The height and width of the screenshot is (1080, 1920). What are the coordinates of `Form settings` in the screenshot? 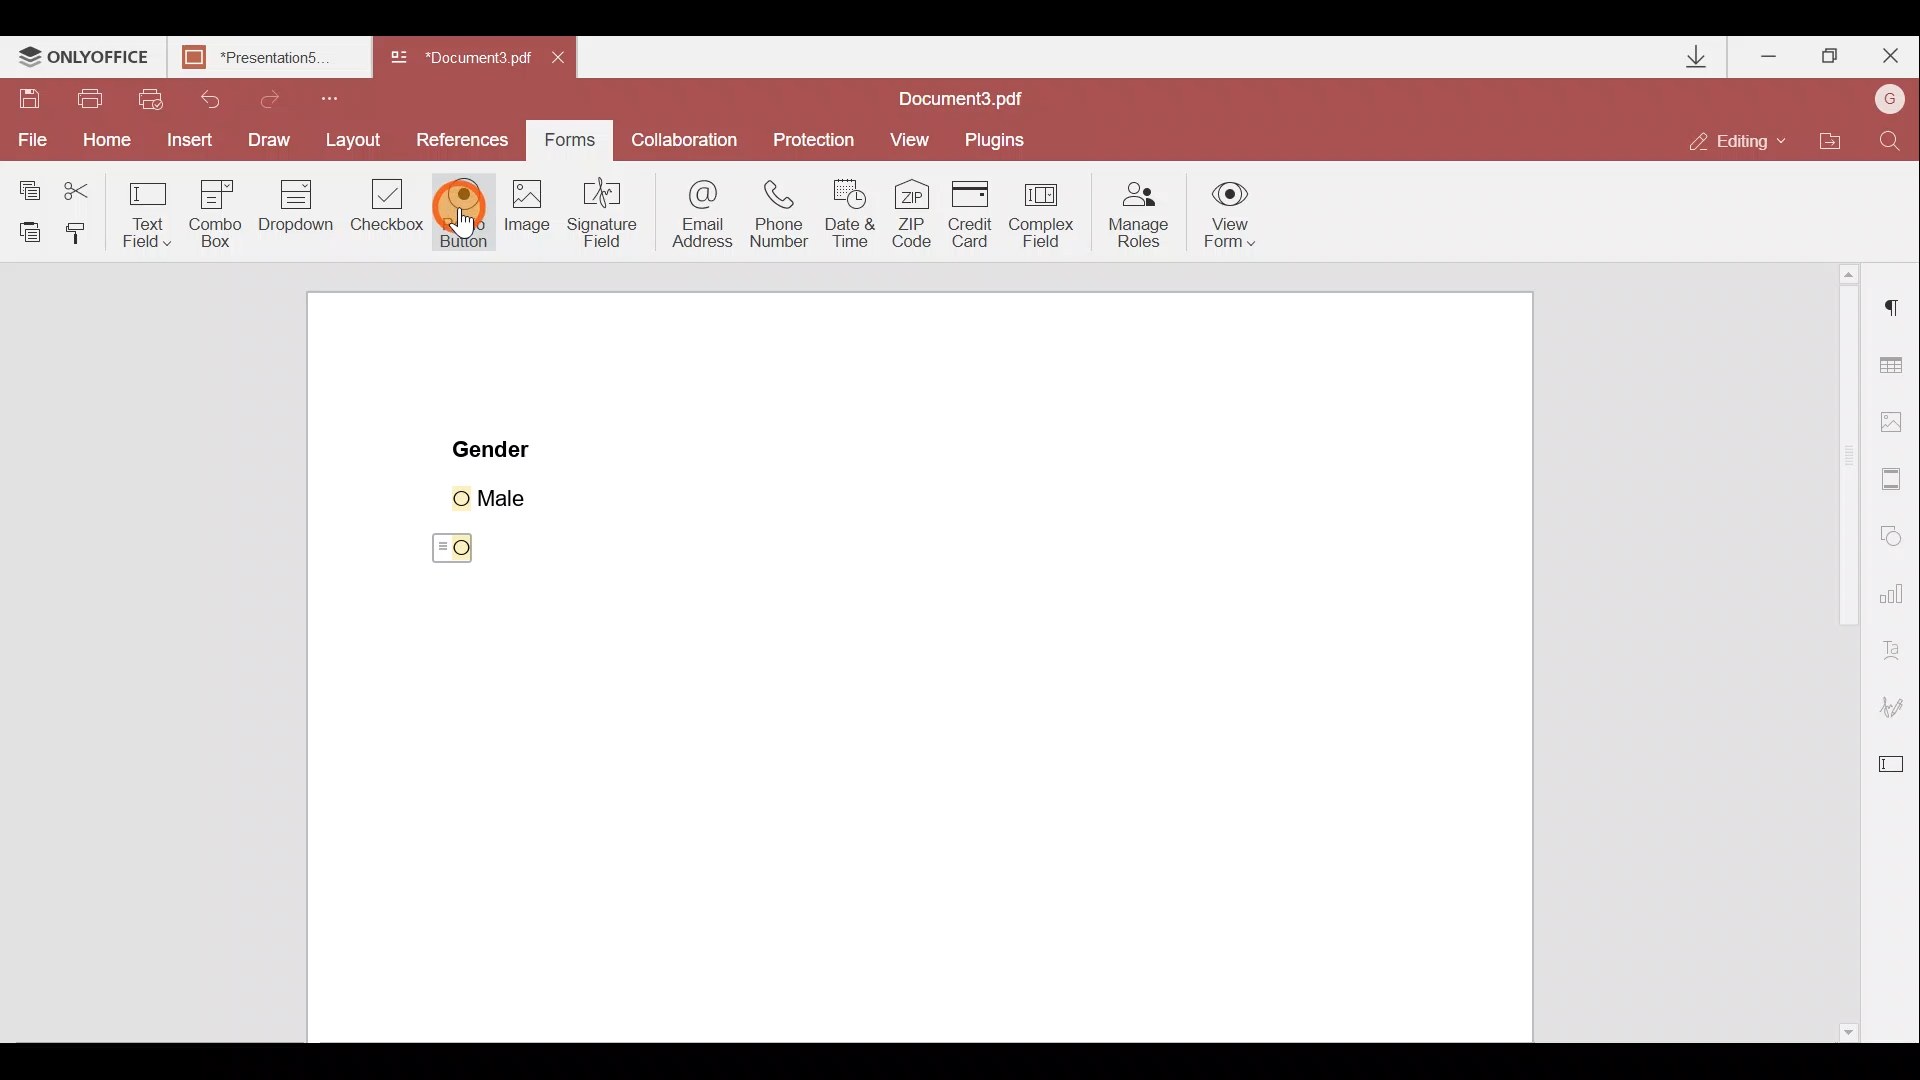 It's located at (1896, 769).